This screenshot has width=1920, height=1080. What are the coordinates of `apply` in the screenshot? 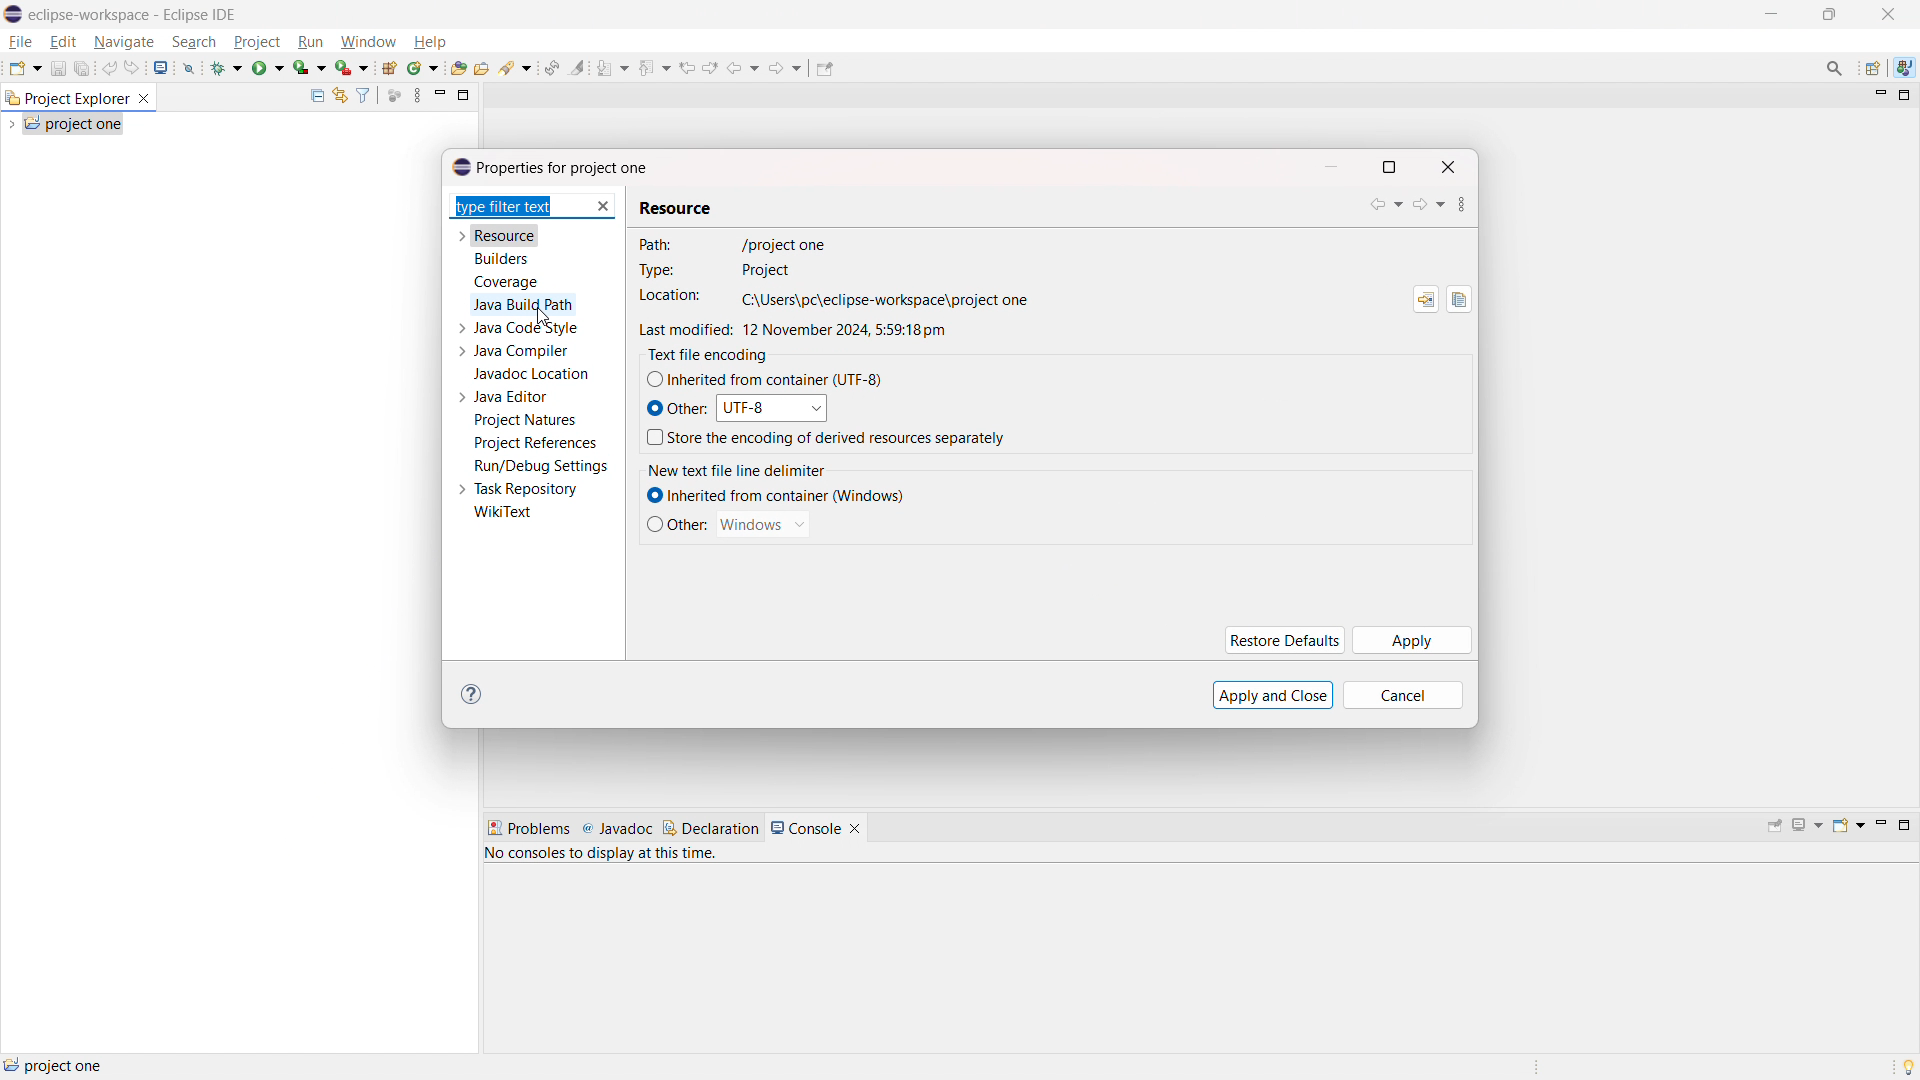 It's located at (1414, 640).